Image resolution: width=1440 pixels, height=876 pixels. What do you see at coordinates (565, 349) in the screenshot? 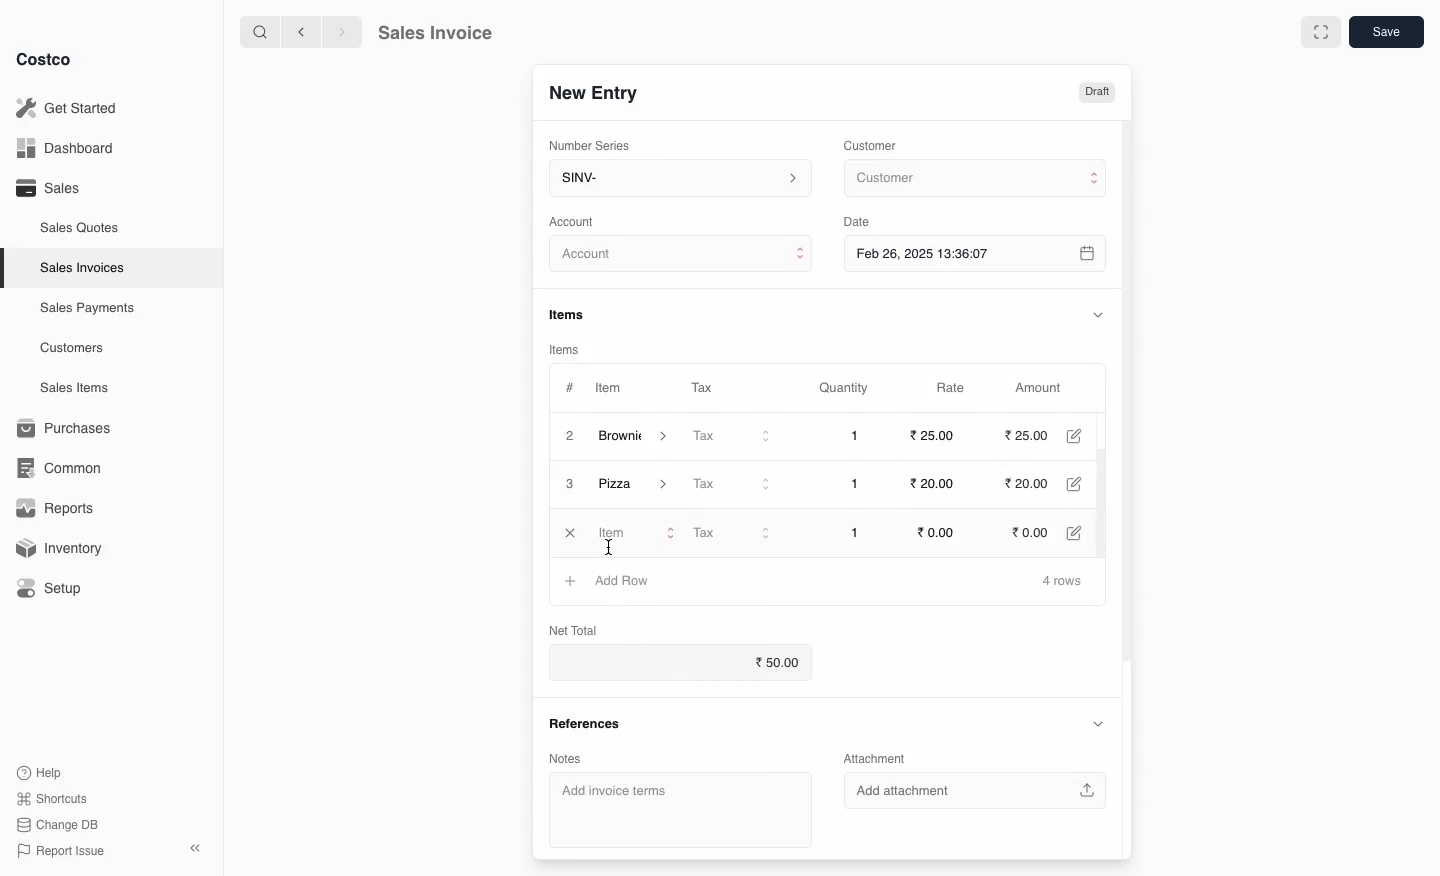
I see `Items` at bounding box center [565, 349].